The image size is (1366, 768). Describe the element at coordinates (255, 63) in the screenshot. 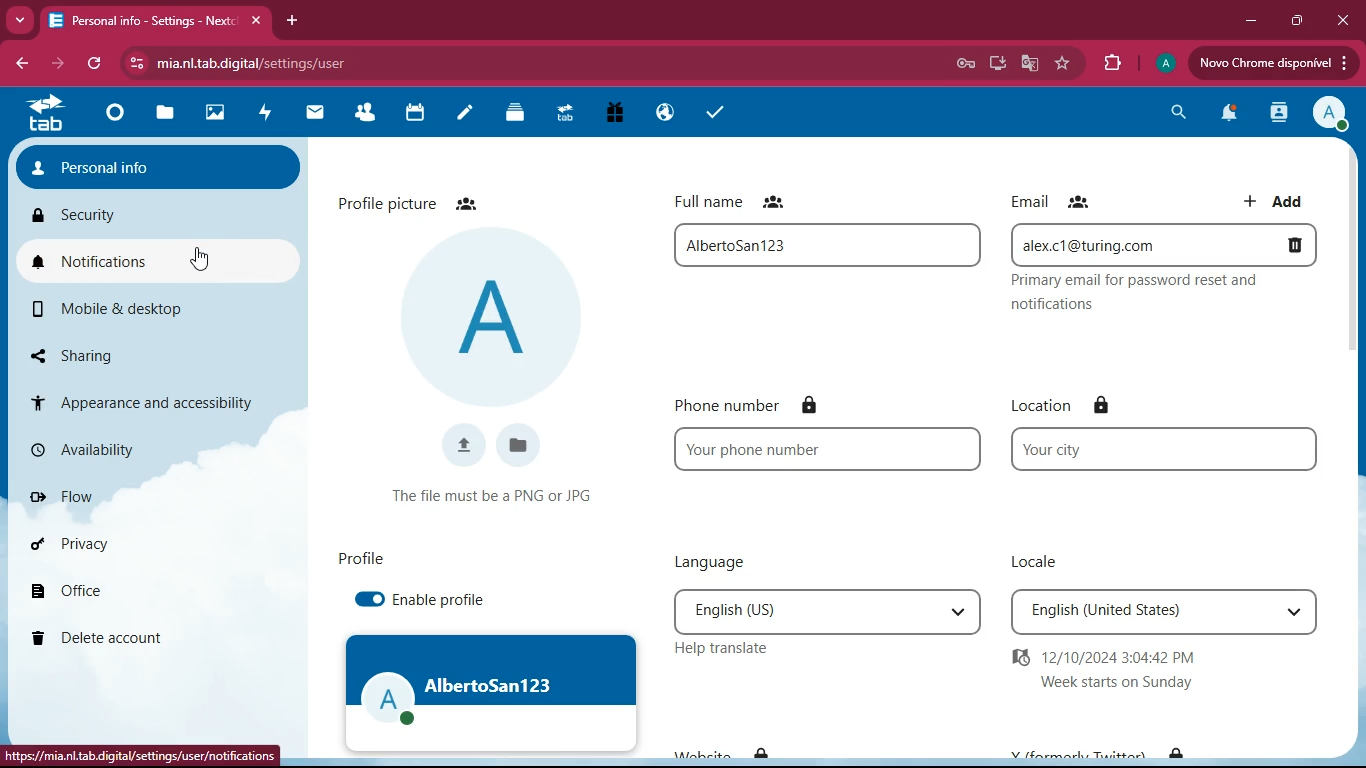

I see `url` at that location.